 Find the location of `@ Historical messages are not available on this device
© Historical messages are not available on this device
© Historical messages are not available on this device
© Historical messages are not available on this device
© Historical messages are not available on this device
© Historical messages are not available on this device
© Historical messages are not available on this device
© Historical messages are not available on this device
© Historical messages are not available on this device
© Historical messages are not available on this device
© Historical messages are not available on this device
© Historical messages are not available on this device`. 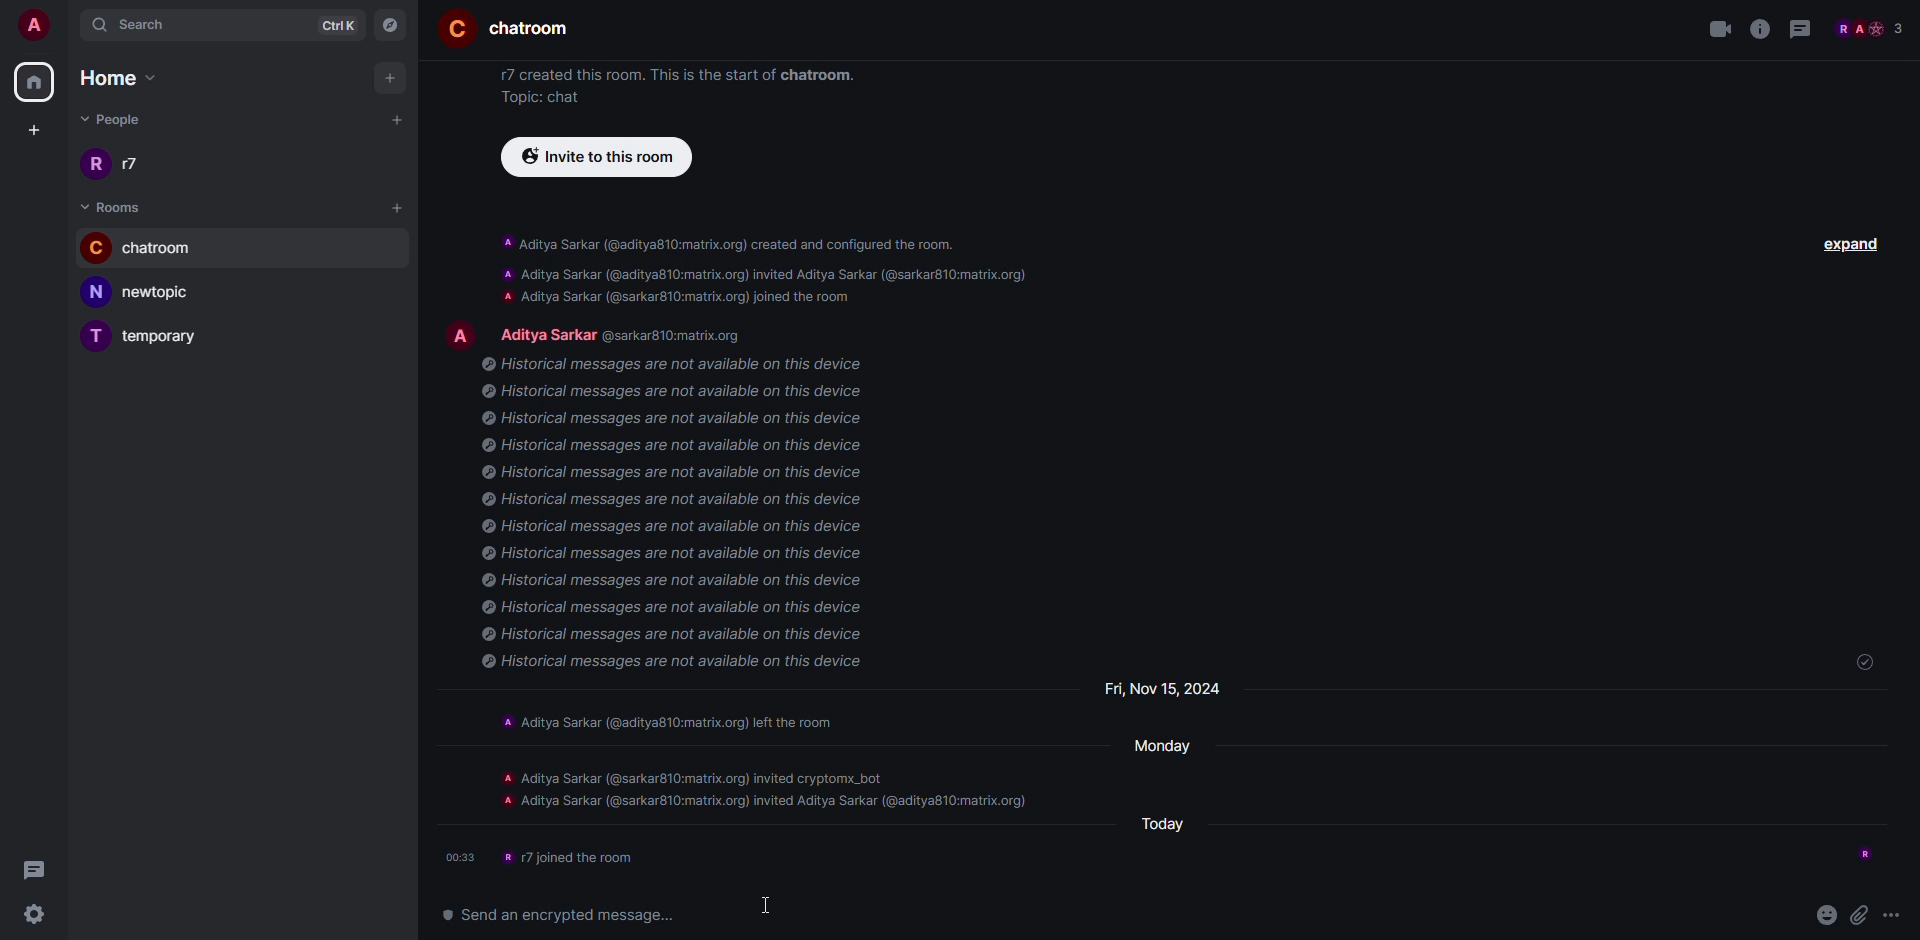

@ Historical messages are not available on this device
© Historical messages are not available on this device
© Historical messages are not available on this device
© Historical messages are not available on this device
© Historical messages are not available on this device
© Historical messages are not available on this device
© Historical messages are not available on this device
© Historical messages are not available on this device
© Historical messages are not available on this device
© Historical messages are not available on this device
© Historical messages are not available on this device
© Historical messages are not available on this device is located at coordinates (690, 519).